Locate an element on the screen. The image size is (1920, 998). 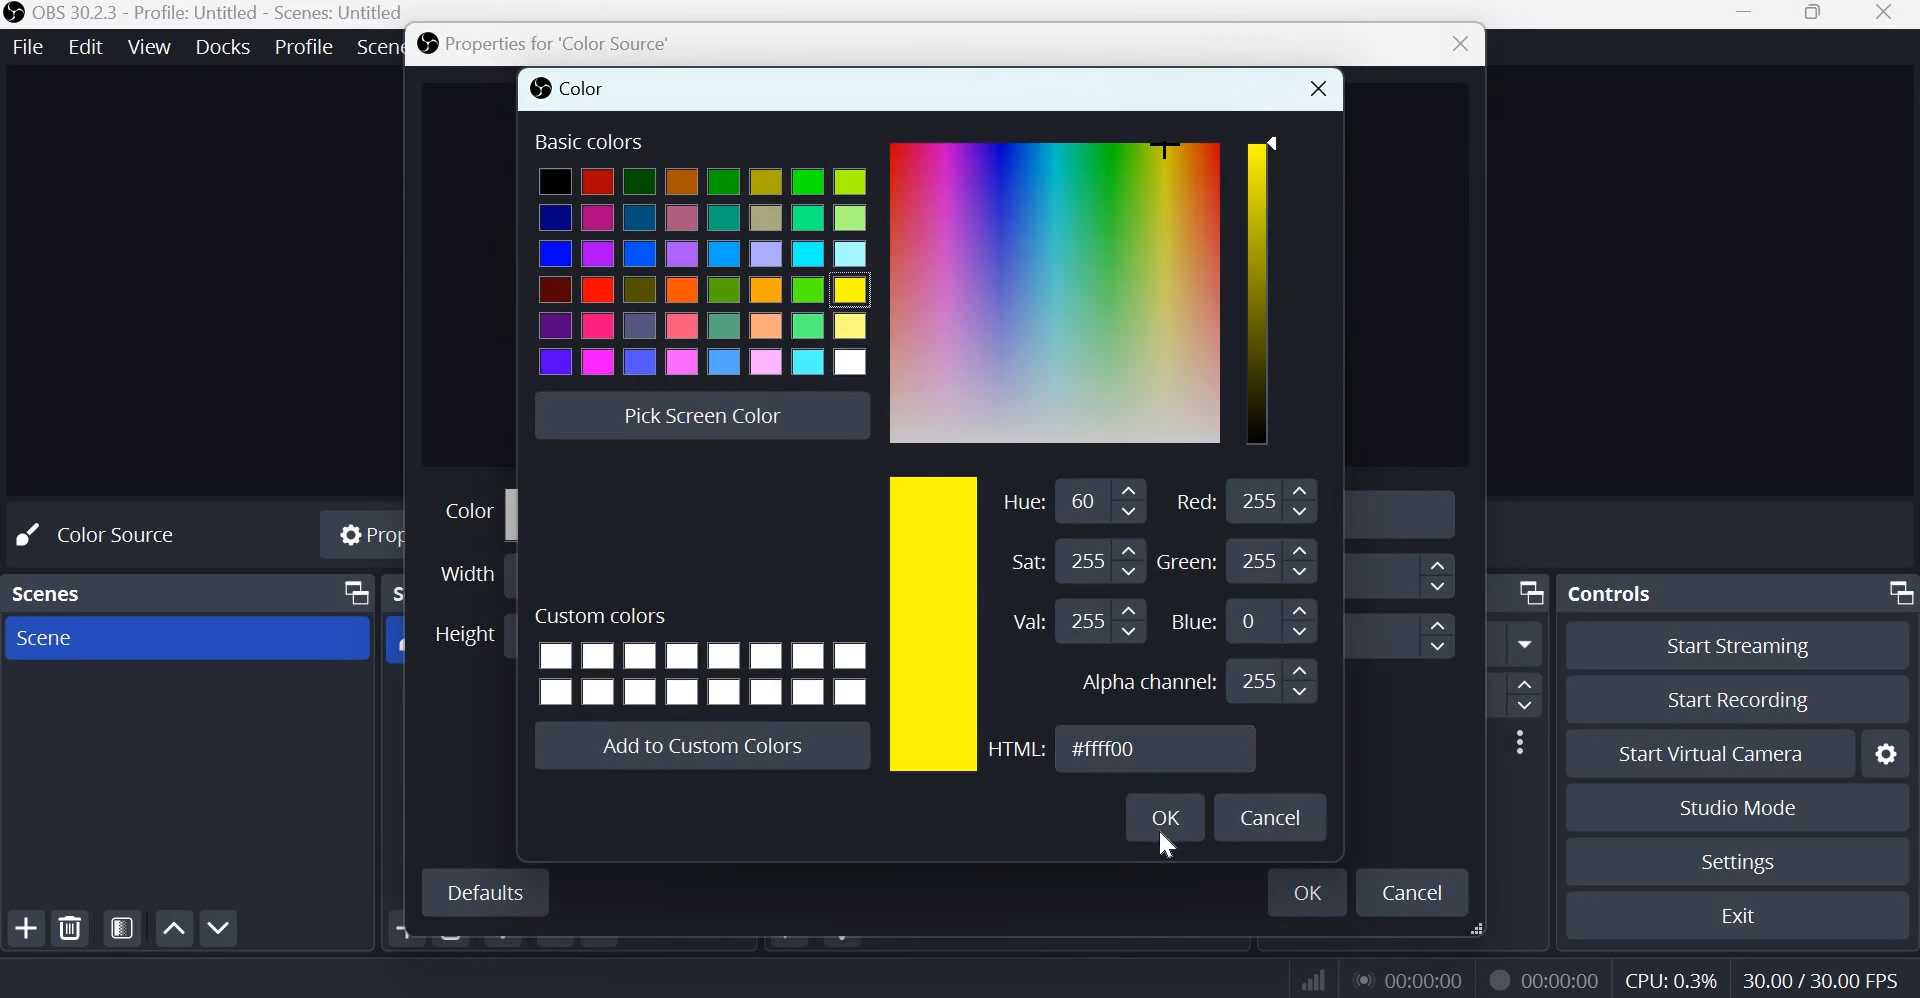
close is located at coordinates (1456, 42).